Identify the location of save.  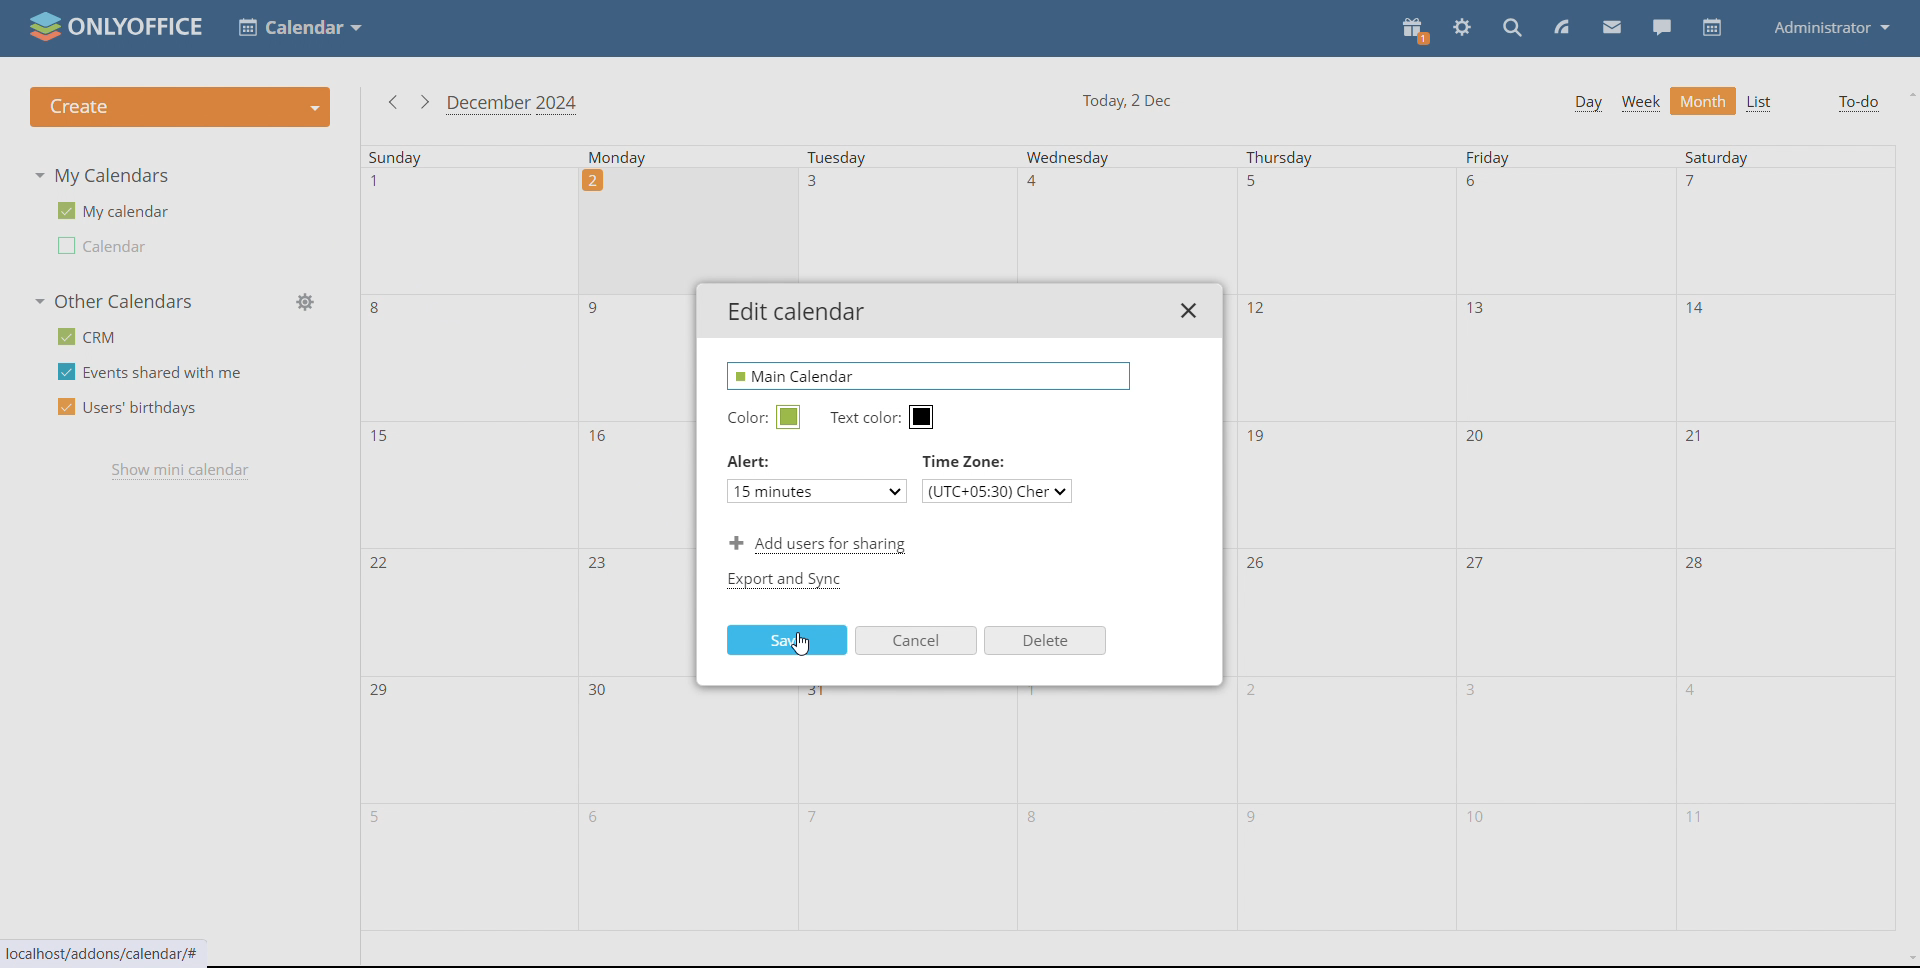
(785, 640).